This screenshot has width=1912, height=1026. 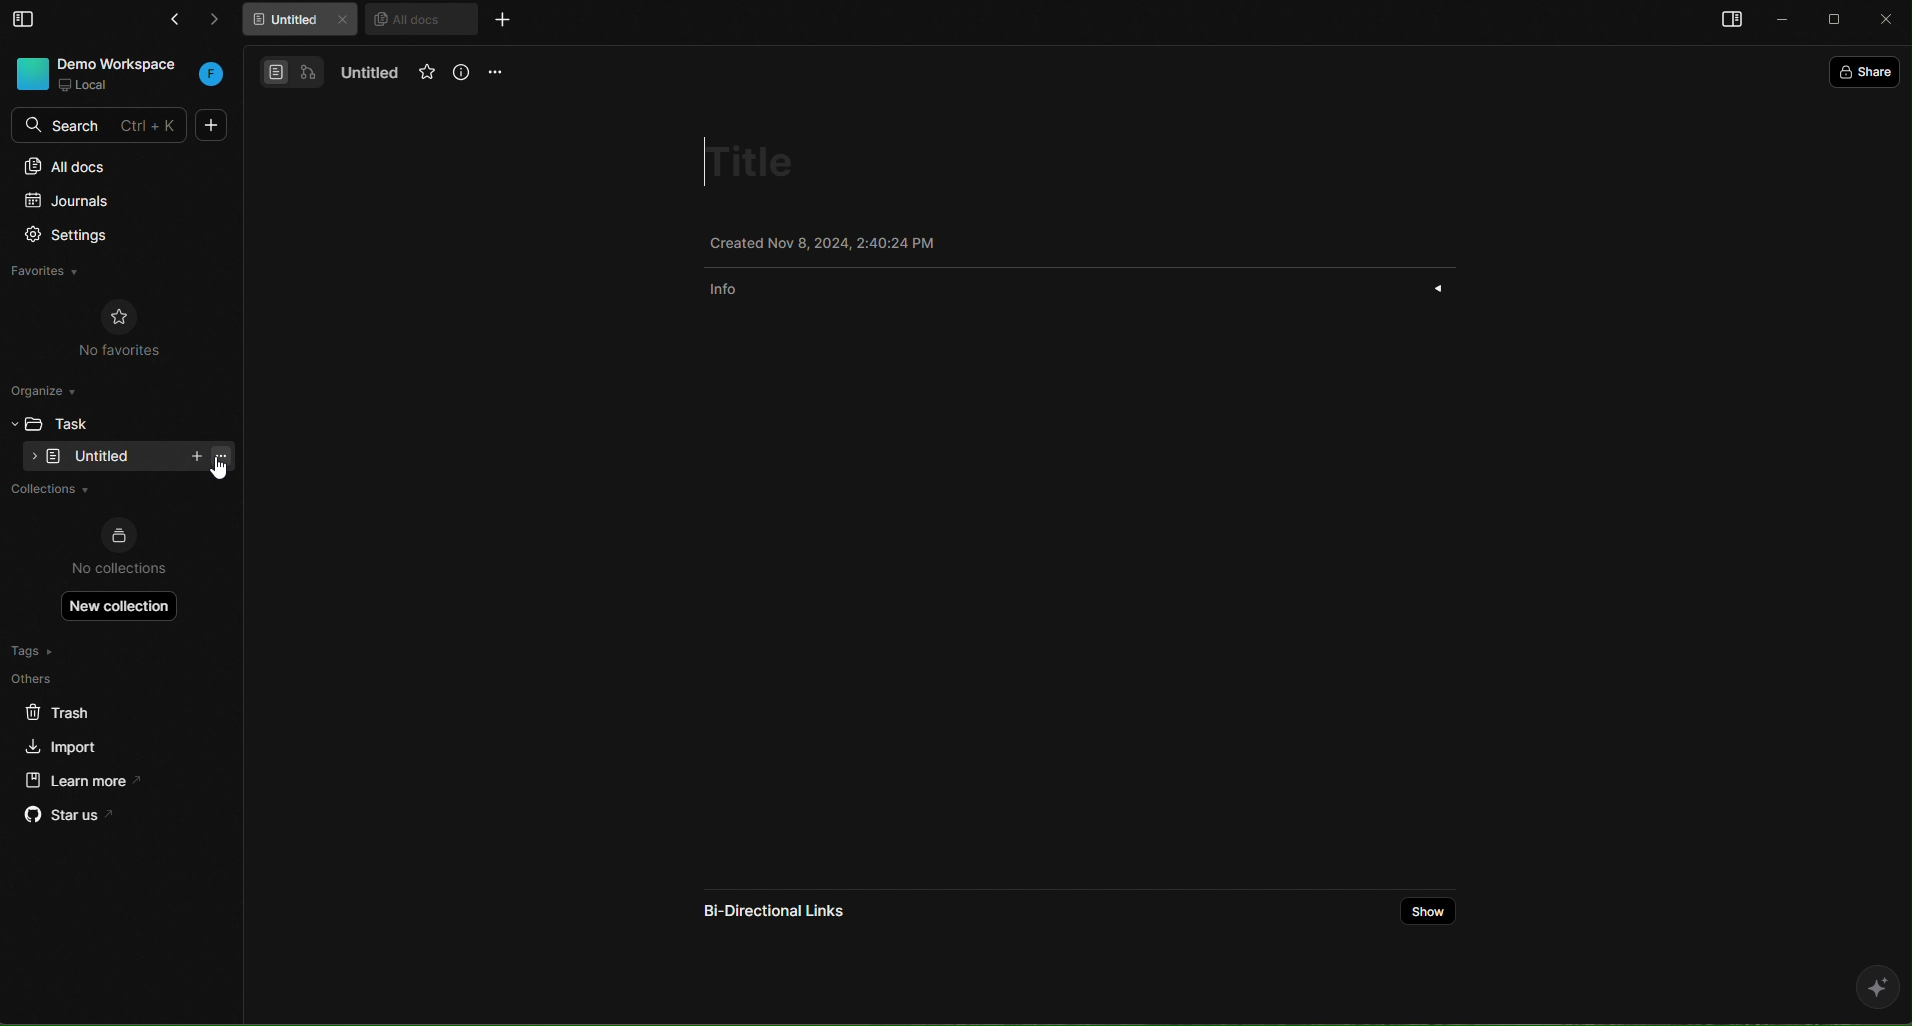 What do you see at coordinates (1429, 909) in the screenshot?
I see `show` at bounding box center [1429, 909].